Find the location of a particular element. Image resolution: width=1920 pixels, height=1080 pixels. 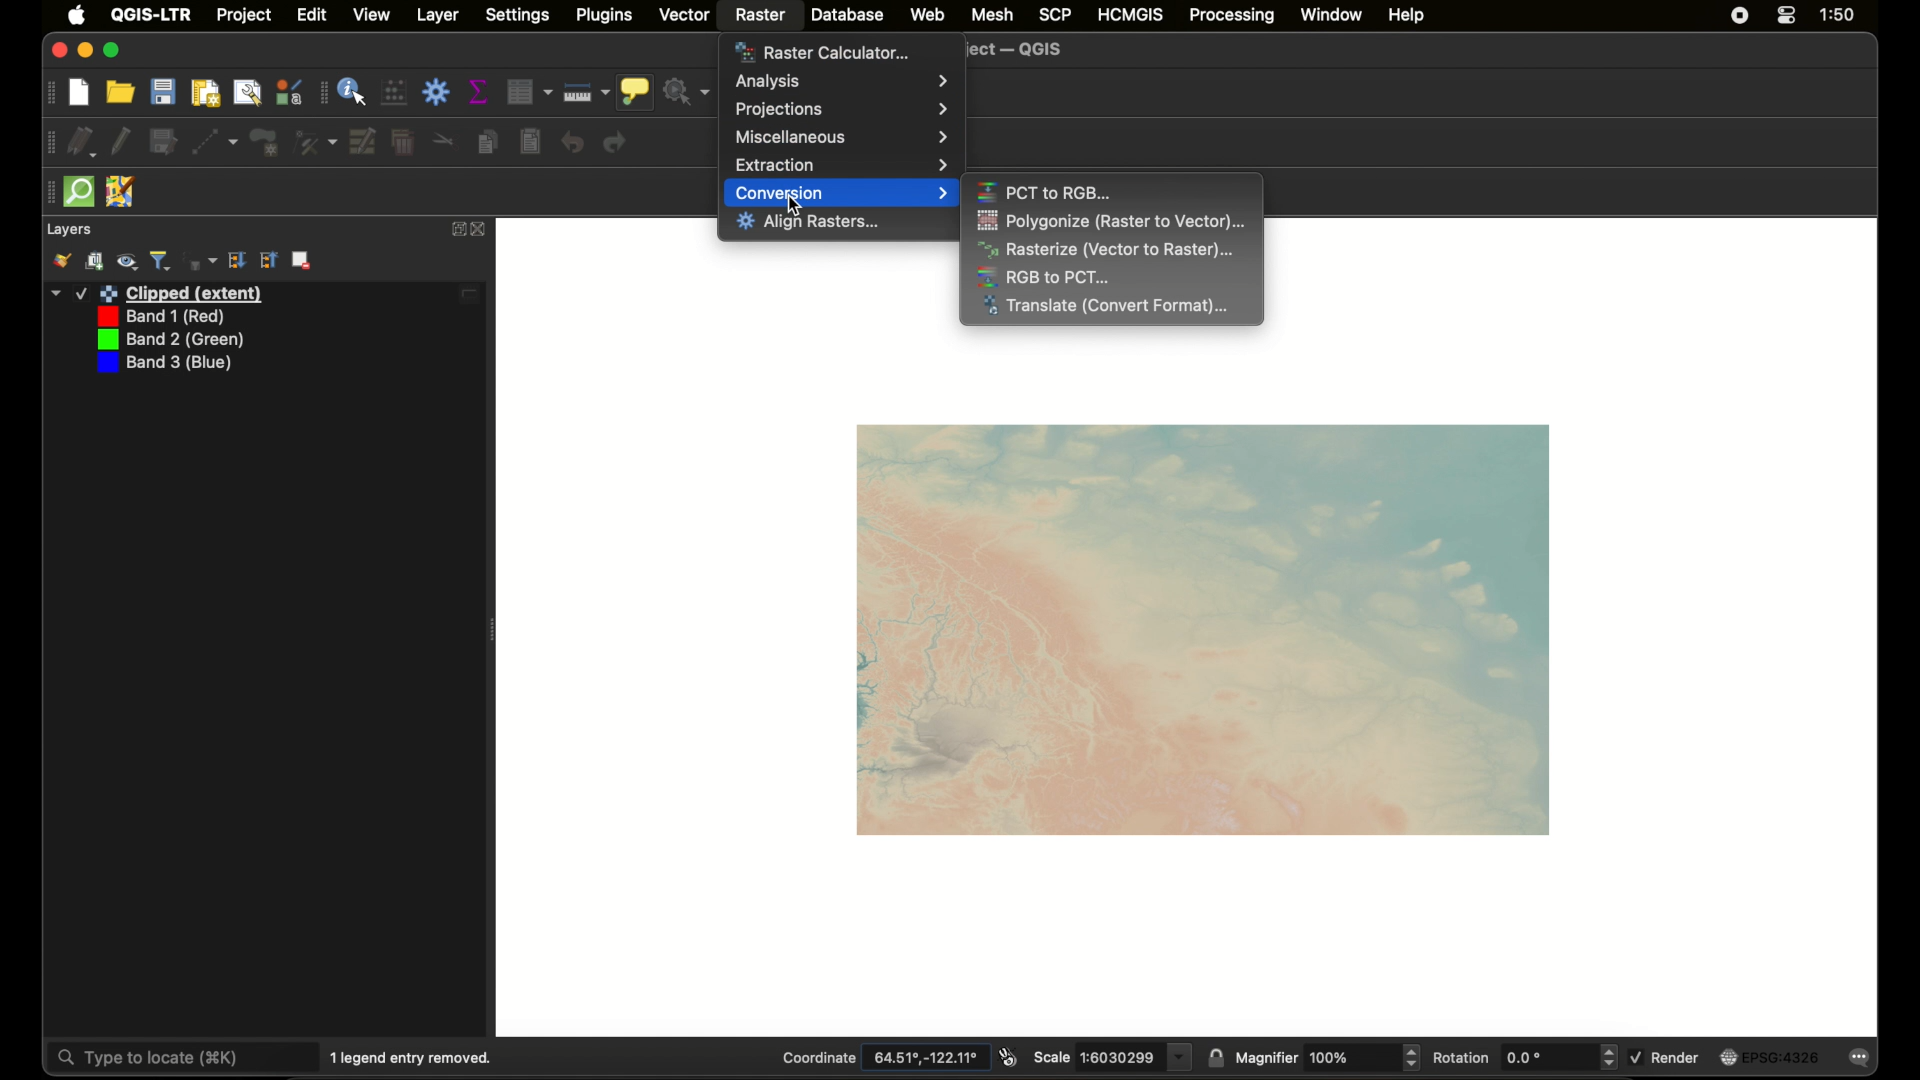

add group is located at coordinates (95, 261).